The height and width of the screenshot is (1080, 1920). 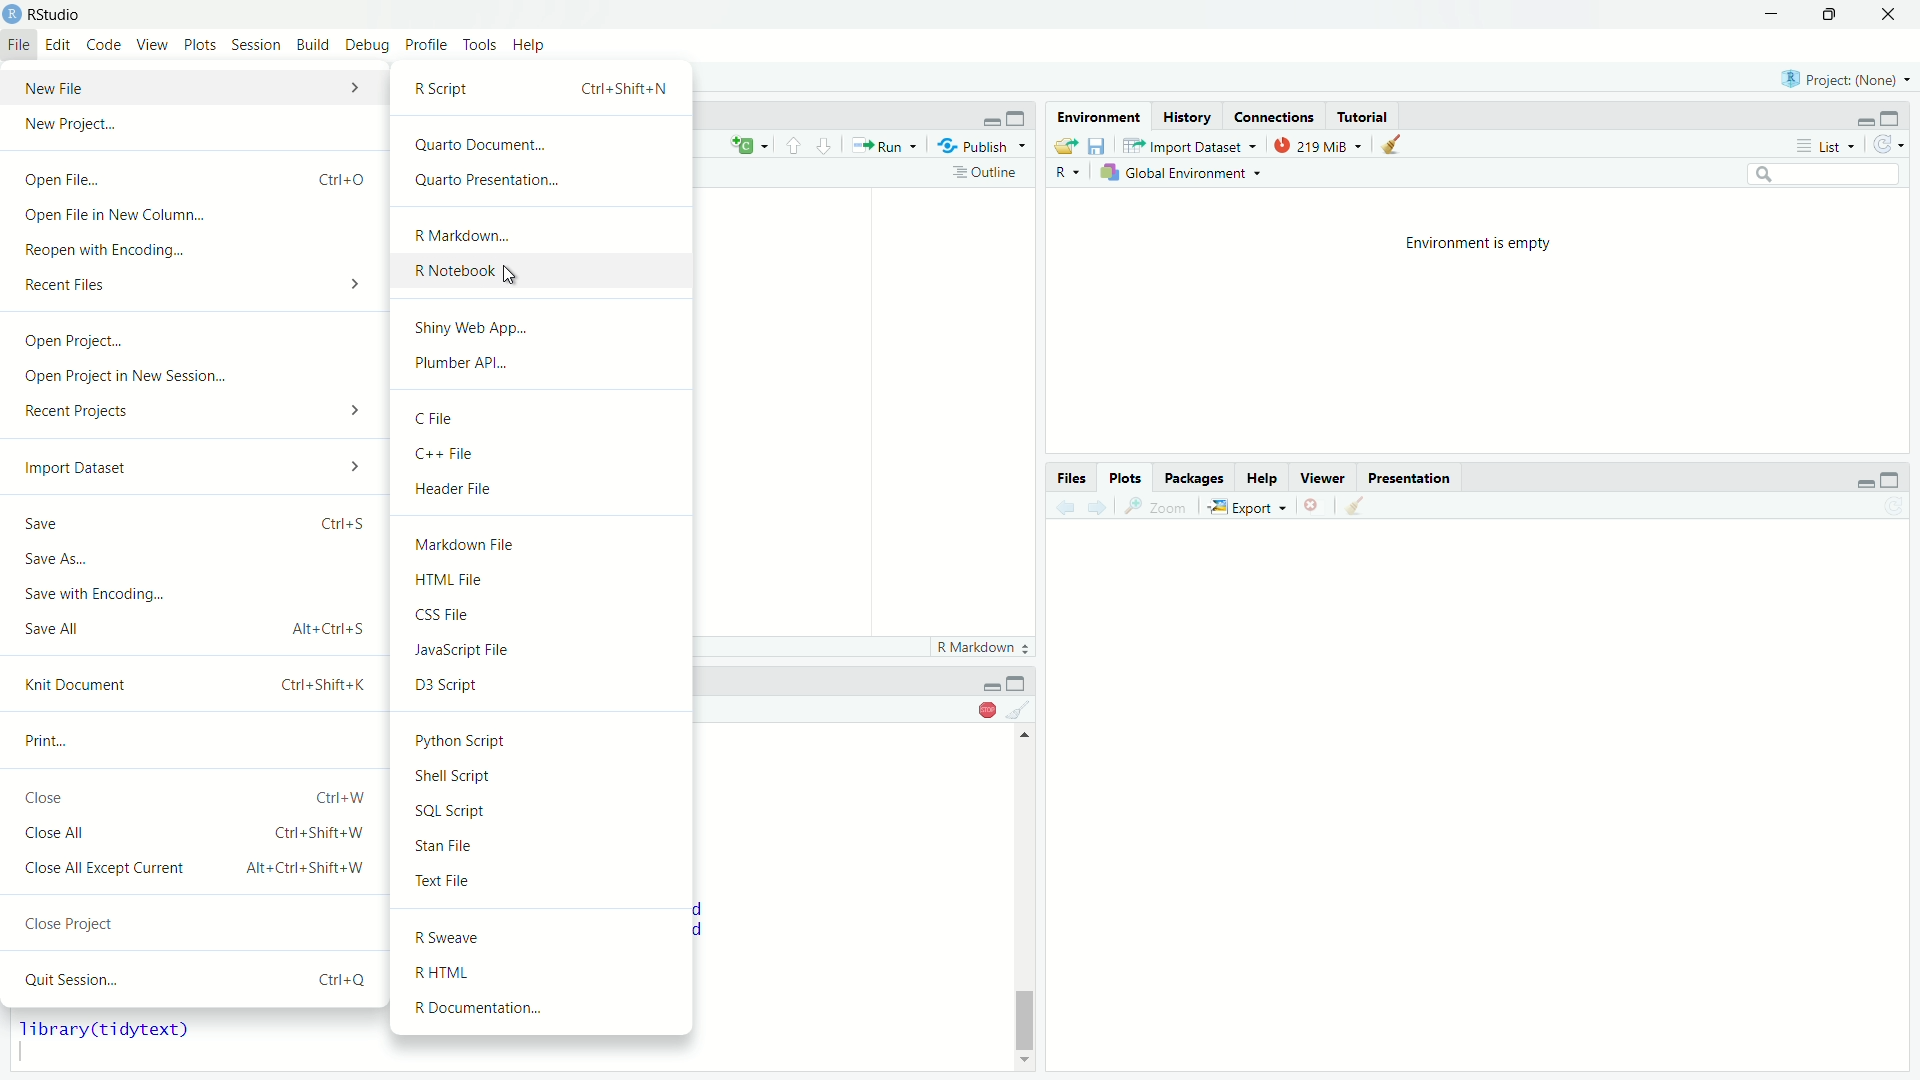 What do you see at coordinates (1072, 174) in the screenshot?
I see `currently used language - R` at bounding box center [1072, 174].